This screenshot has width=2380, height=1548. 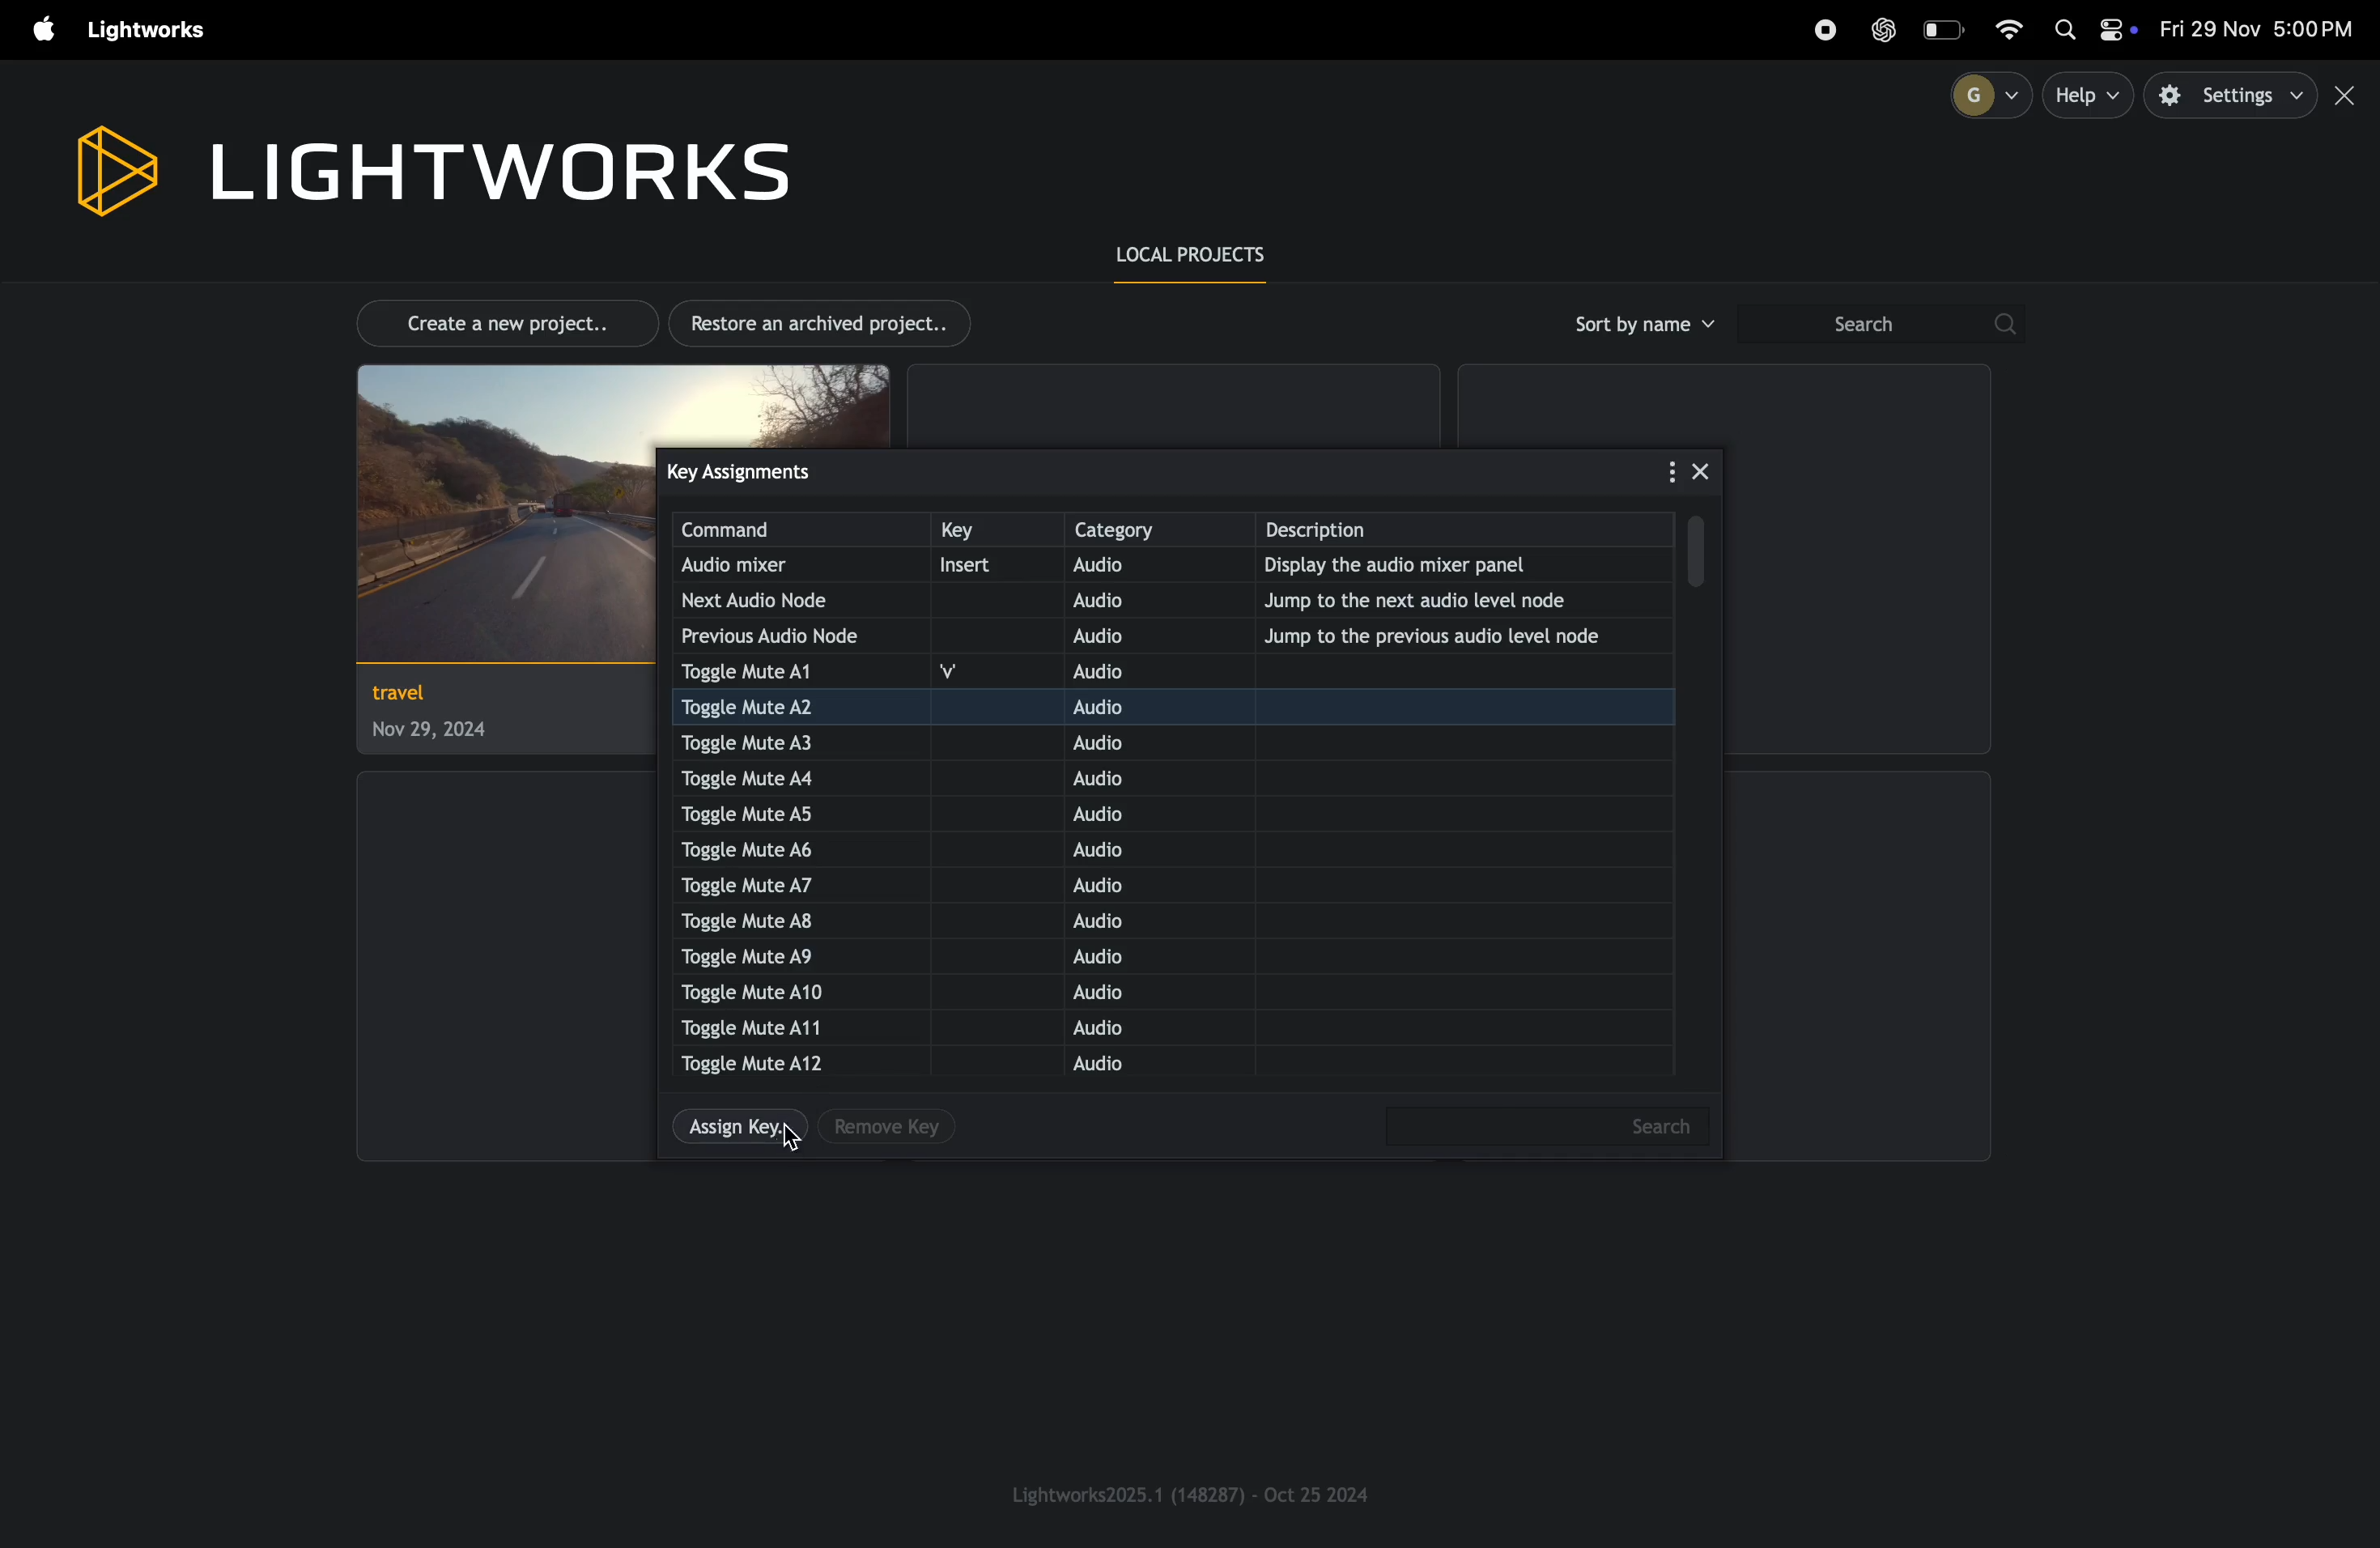 I want to click on profile, so click(x=1982, y=94).